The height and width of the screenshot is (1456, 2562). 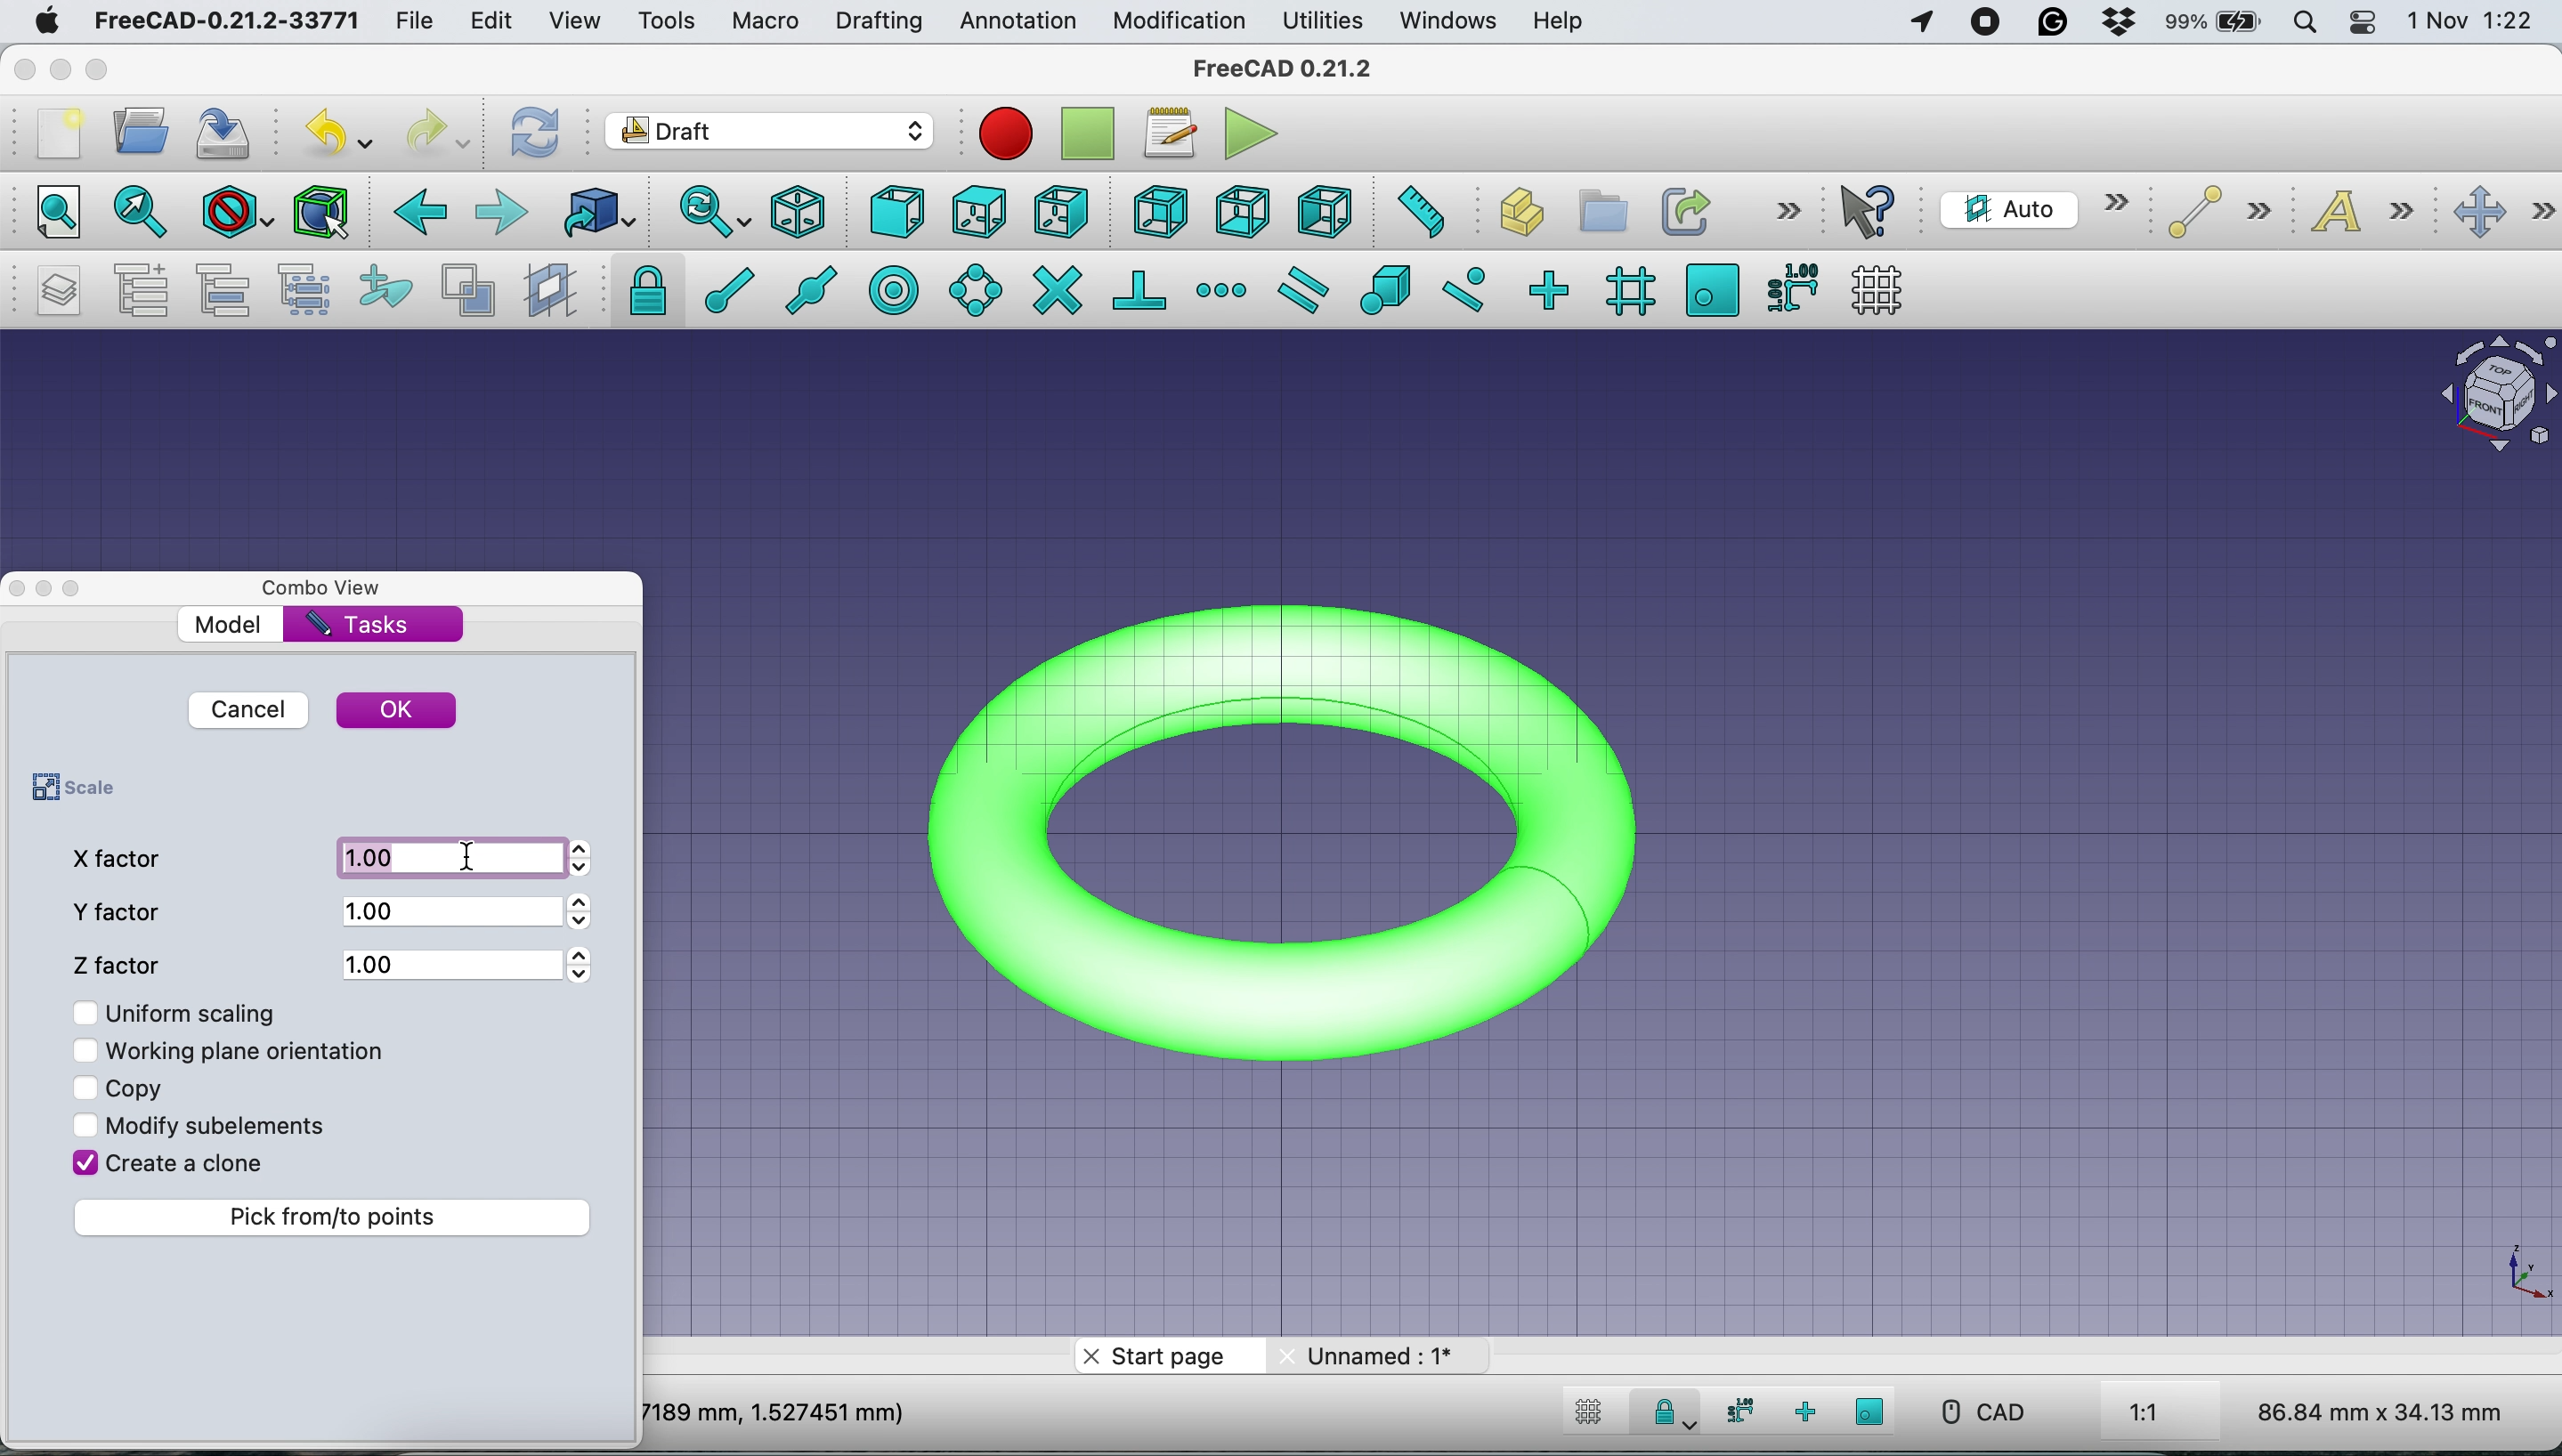 I want to click on Toggle Floating Window, so click(x=47, y=590).